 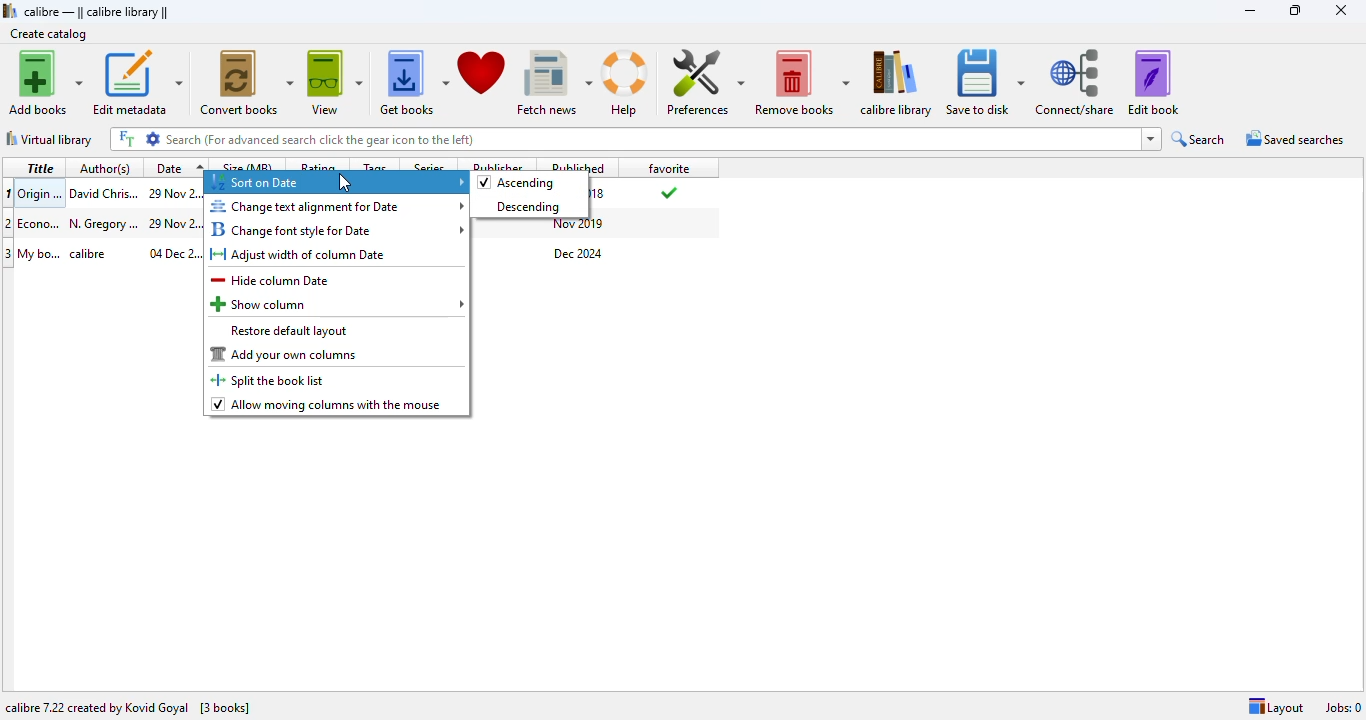 What do you see at coordinates (801, 83) in the screenshot?
I see `remove books` at bounding box center [801, 83].